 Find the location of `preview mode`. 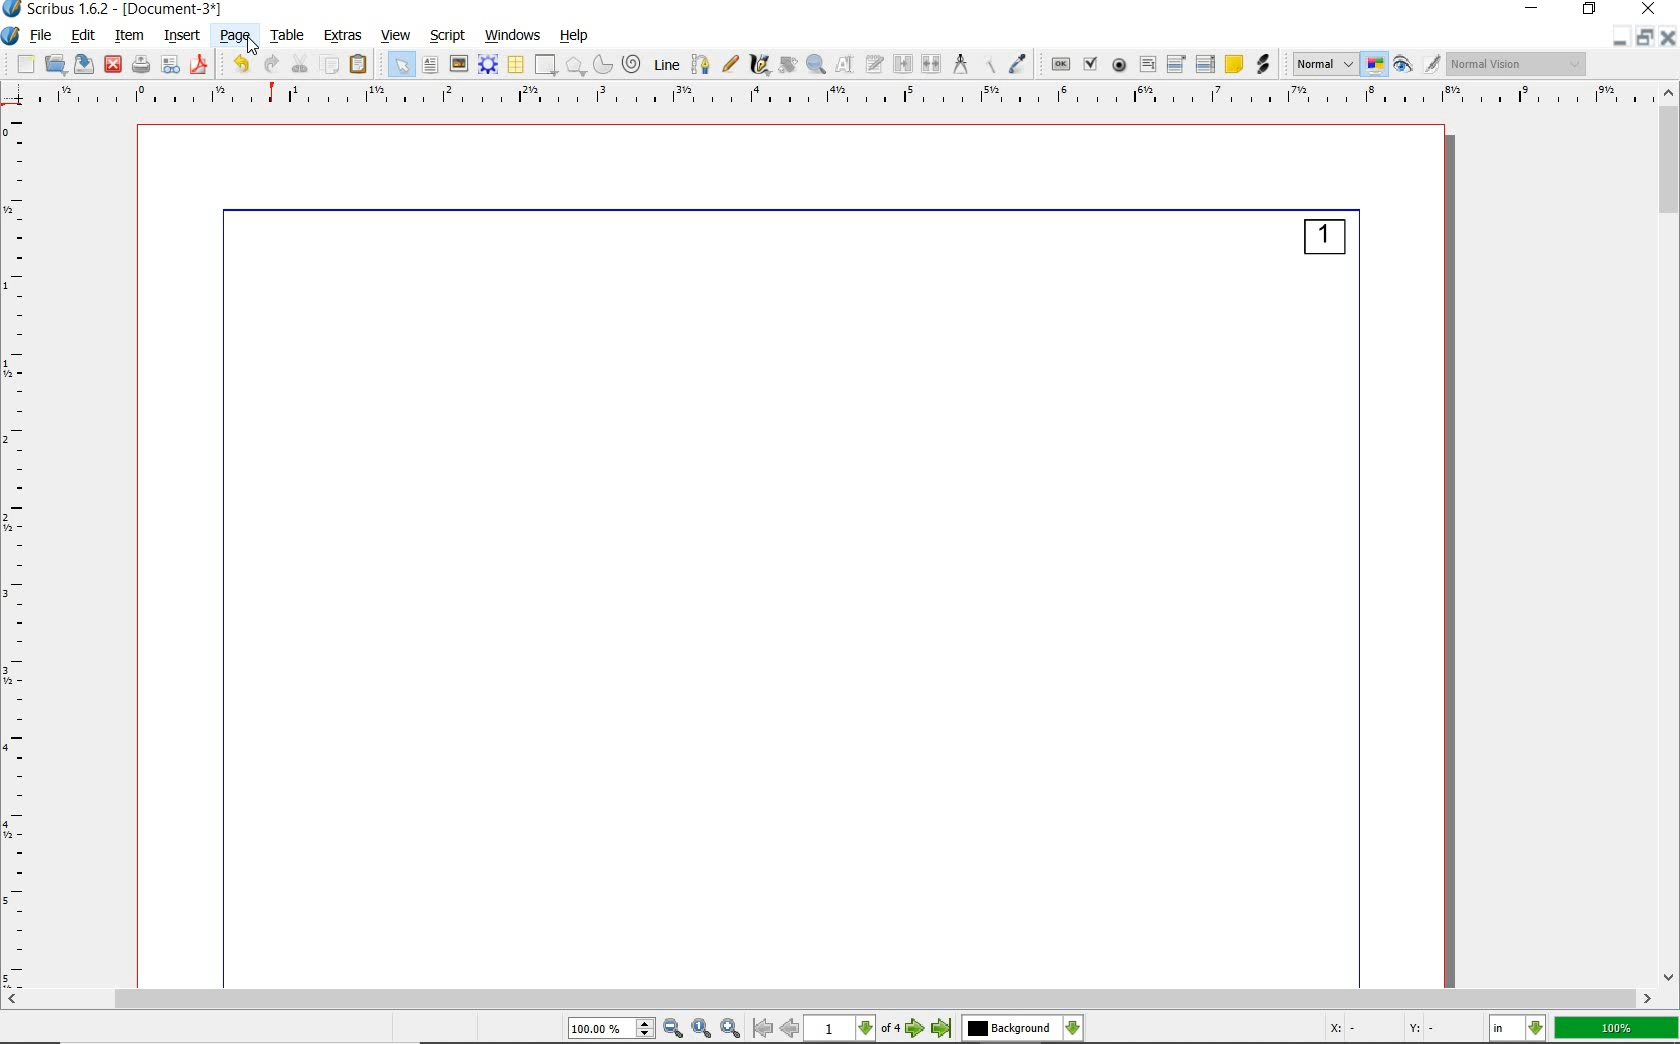

preview mode is located at coordinates (1419, 63).